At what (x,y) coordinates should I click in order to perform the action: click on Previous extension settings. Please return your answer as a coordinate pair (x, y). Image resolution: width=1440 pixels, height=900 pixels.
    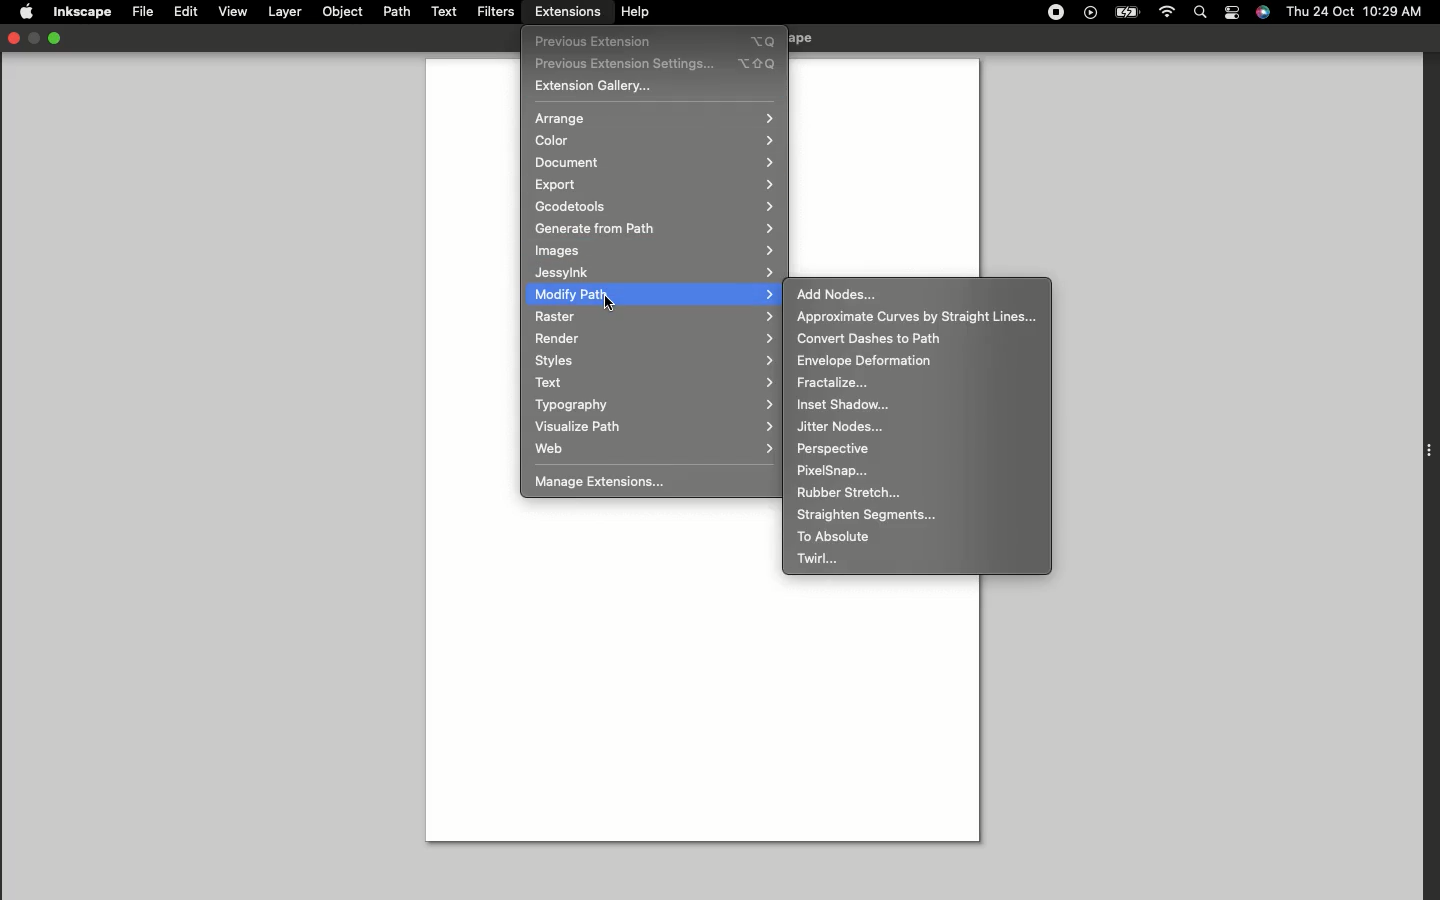
    Looking at the image, I should click on (656, 64).